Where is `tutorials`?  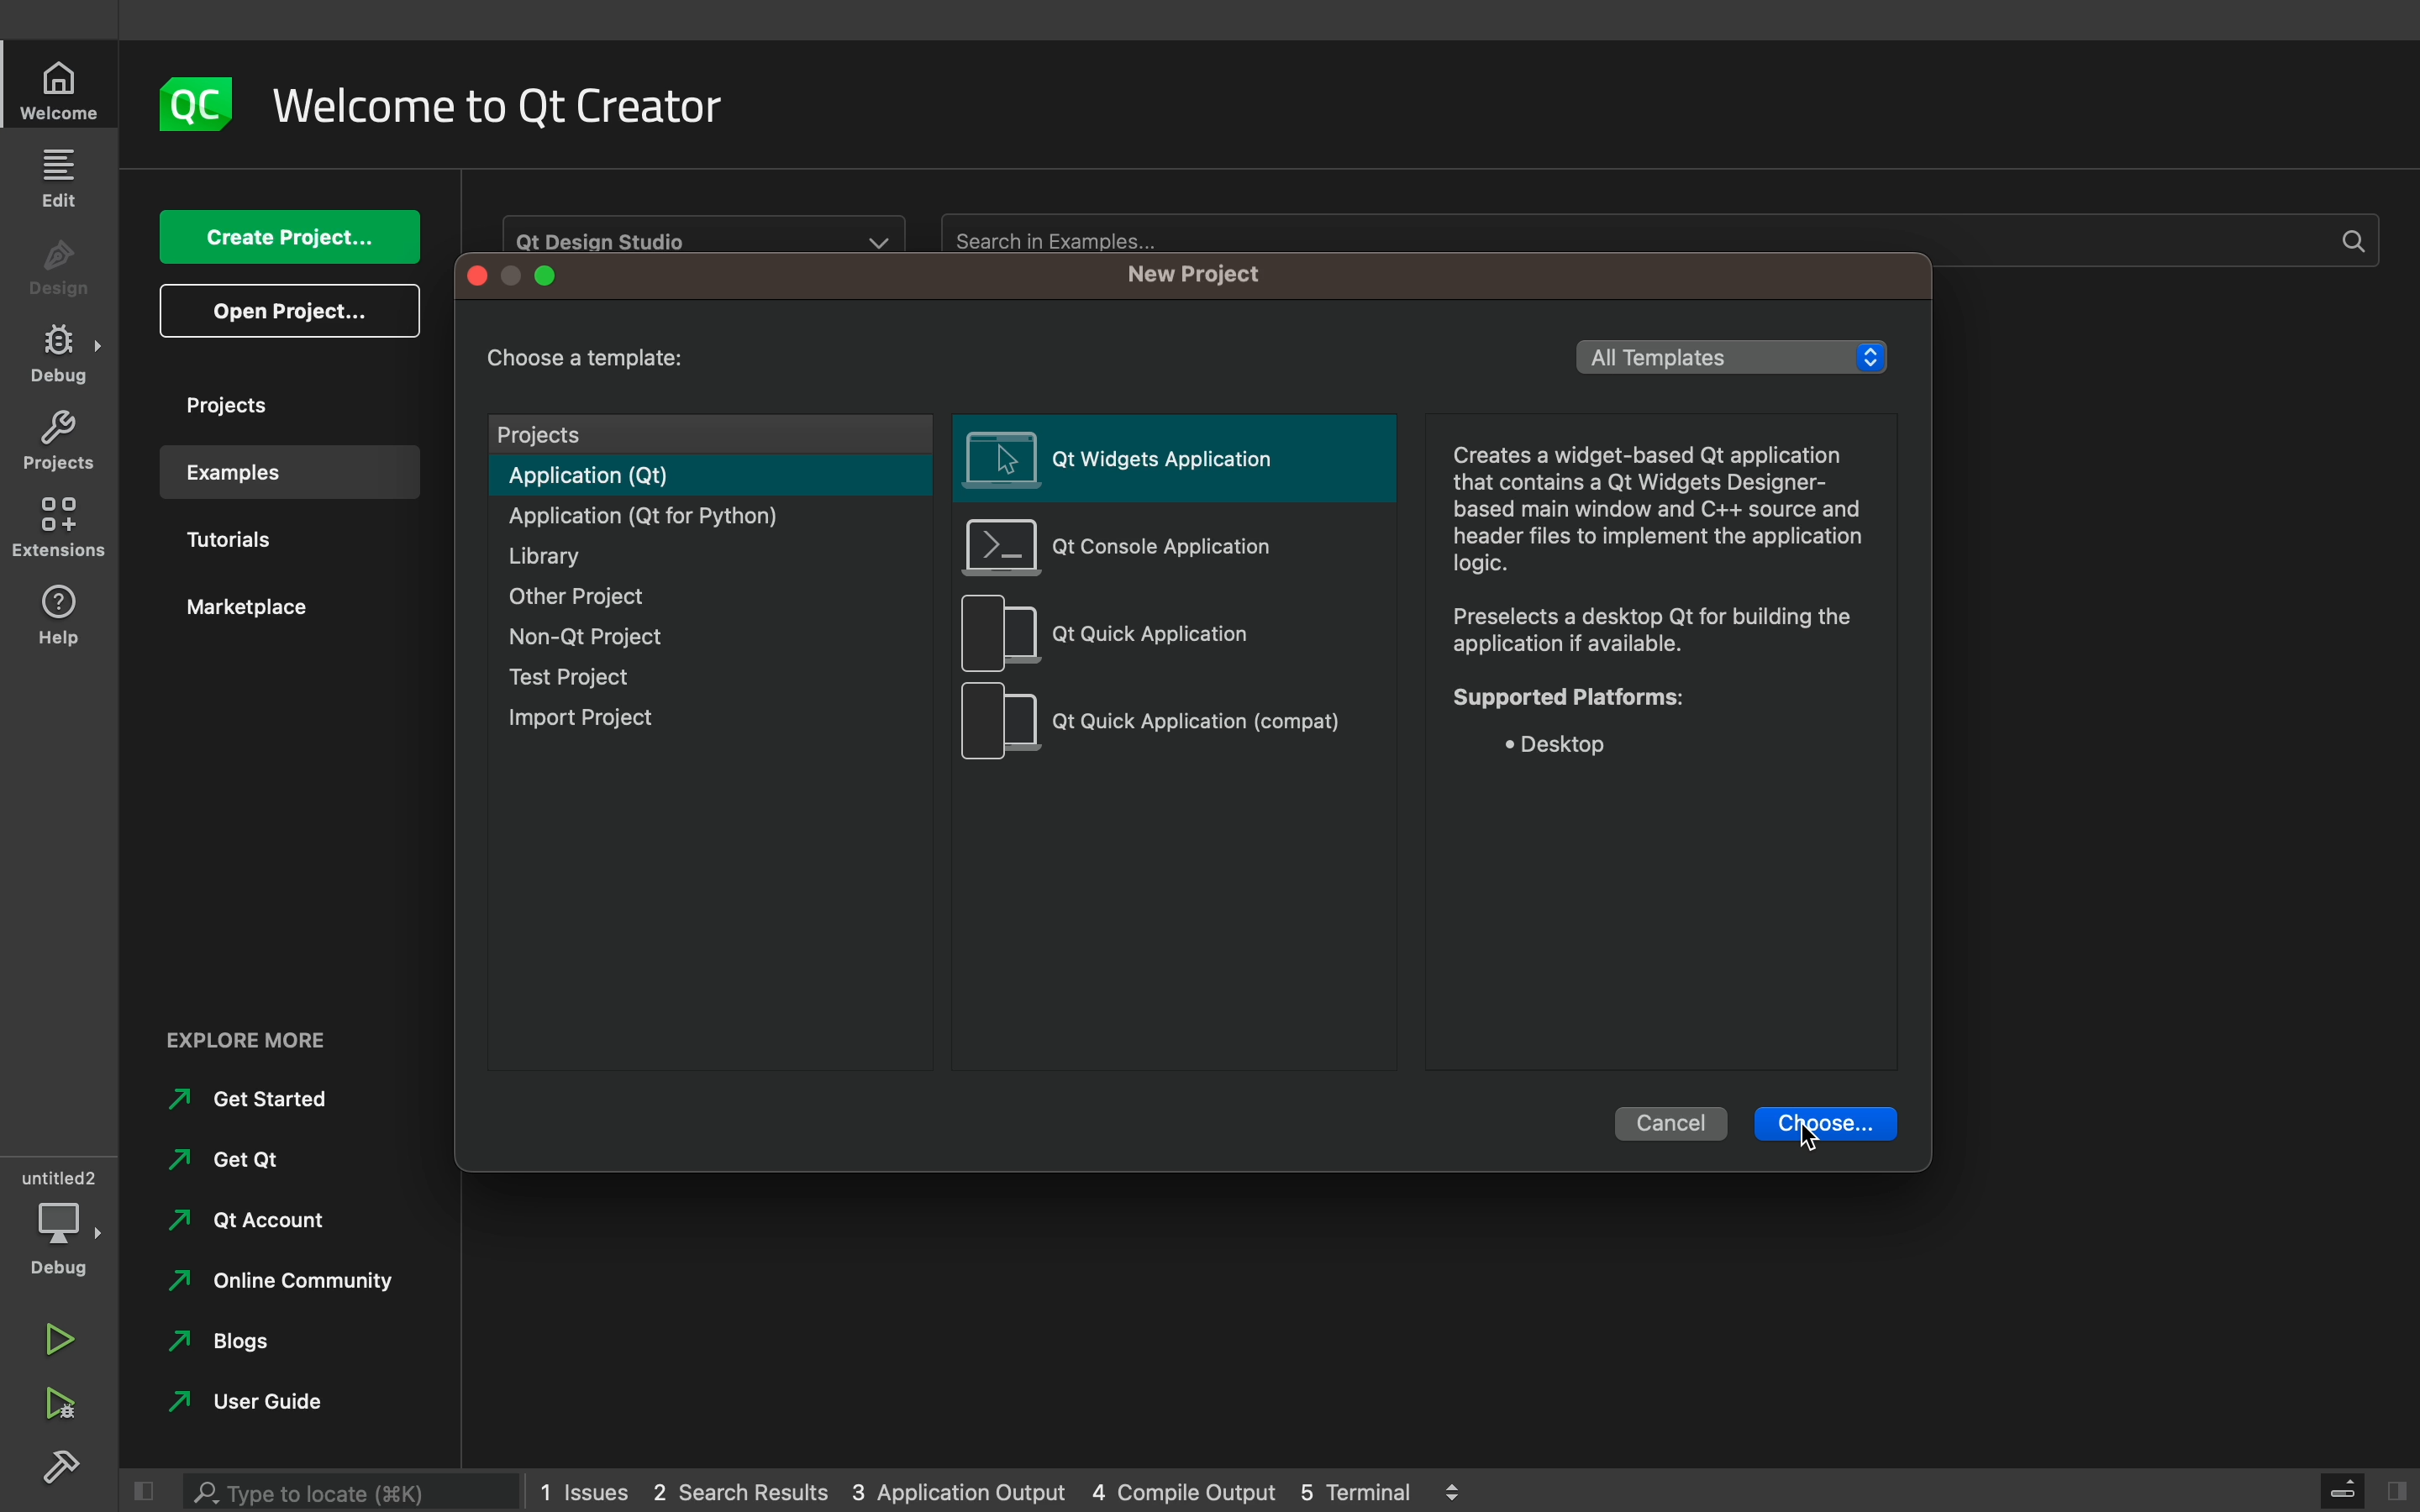
tutorials is located at coordinates (270, 543).